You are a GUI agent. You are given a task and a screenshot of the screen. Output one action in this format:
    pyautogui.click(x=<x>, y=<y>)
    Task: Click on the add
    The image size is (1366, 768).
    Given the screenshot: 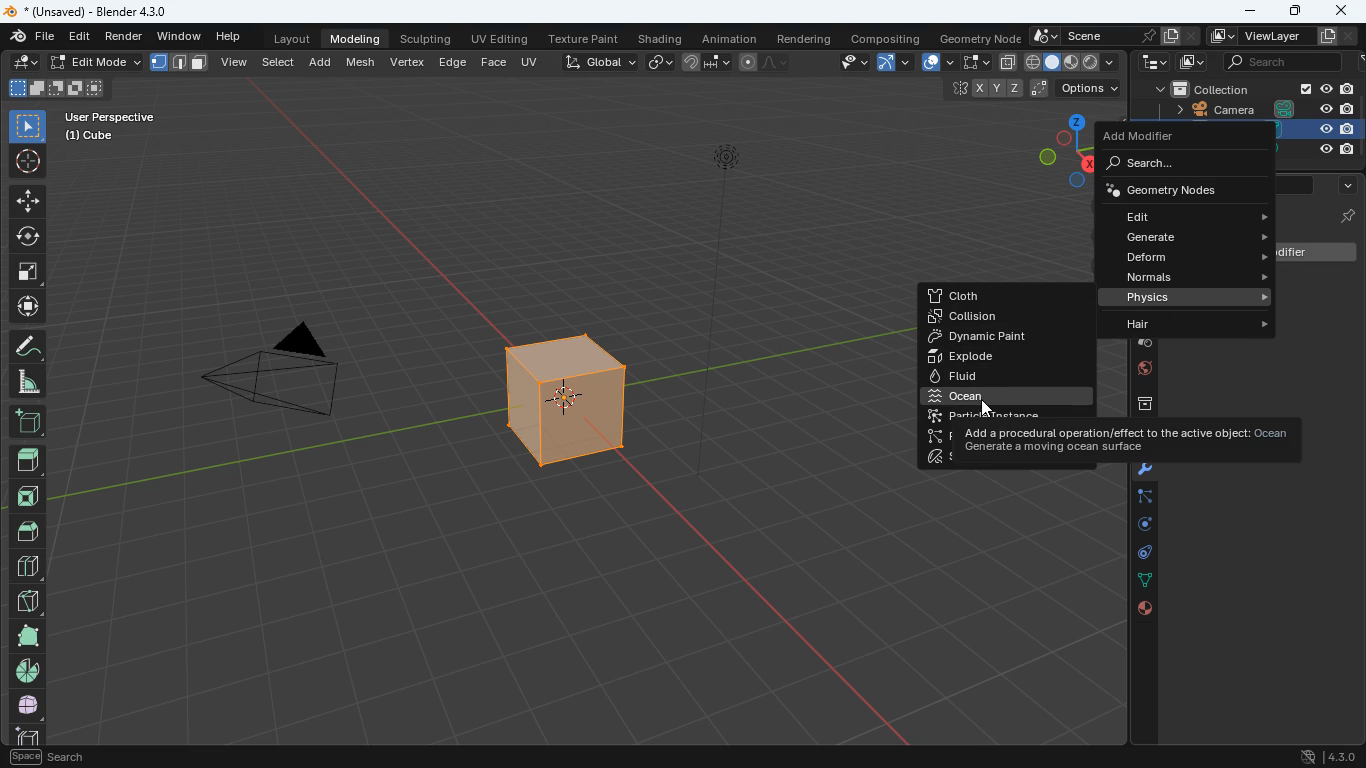 What is the action you would take?
    pyautogui.click(x=324, y=61)
    